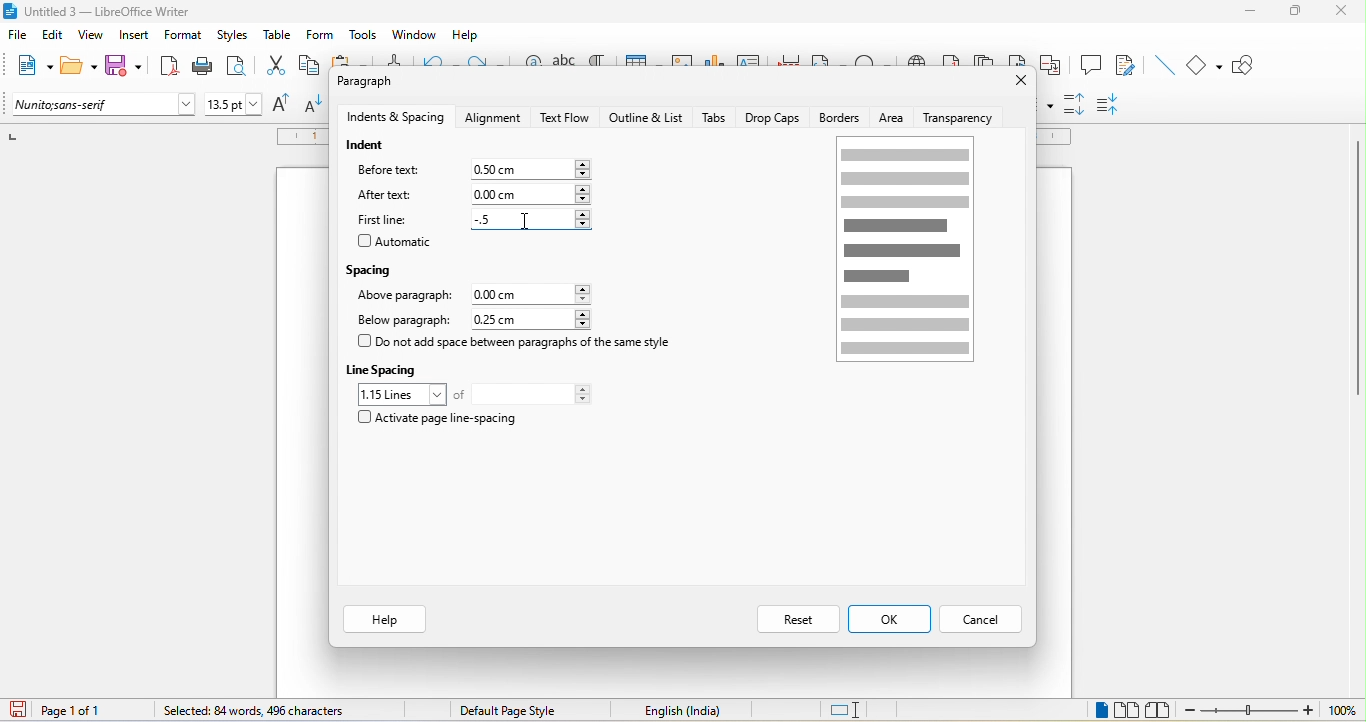 This screenshot has height=722, width=1366. I want to click on minimize, so click(1249, 13).